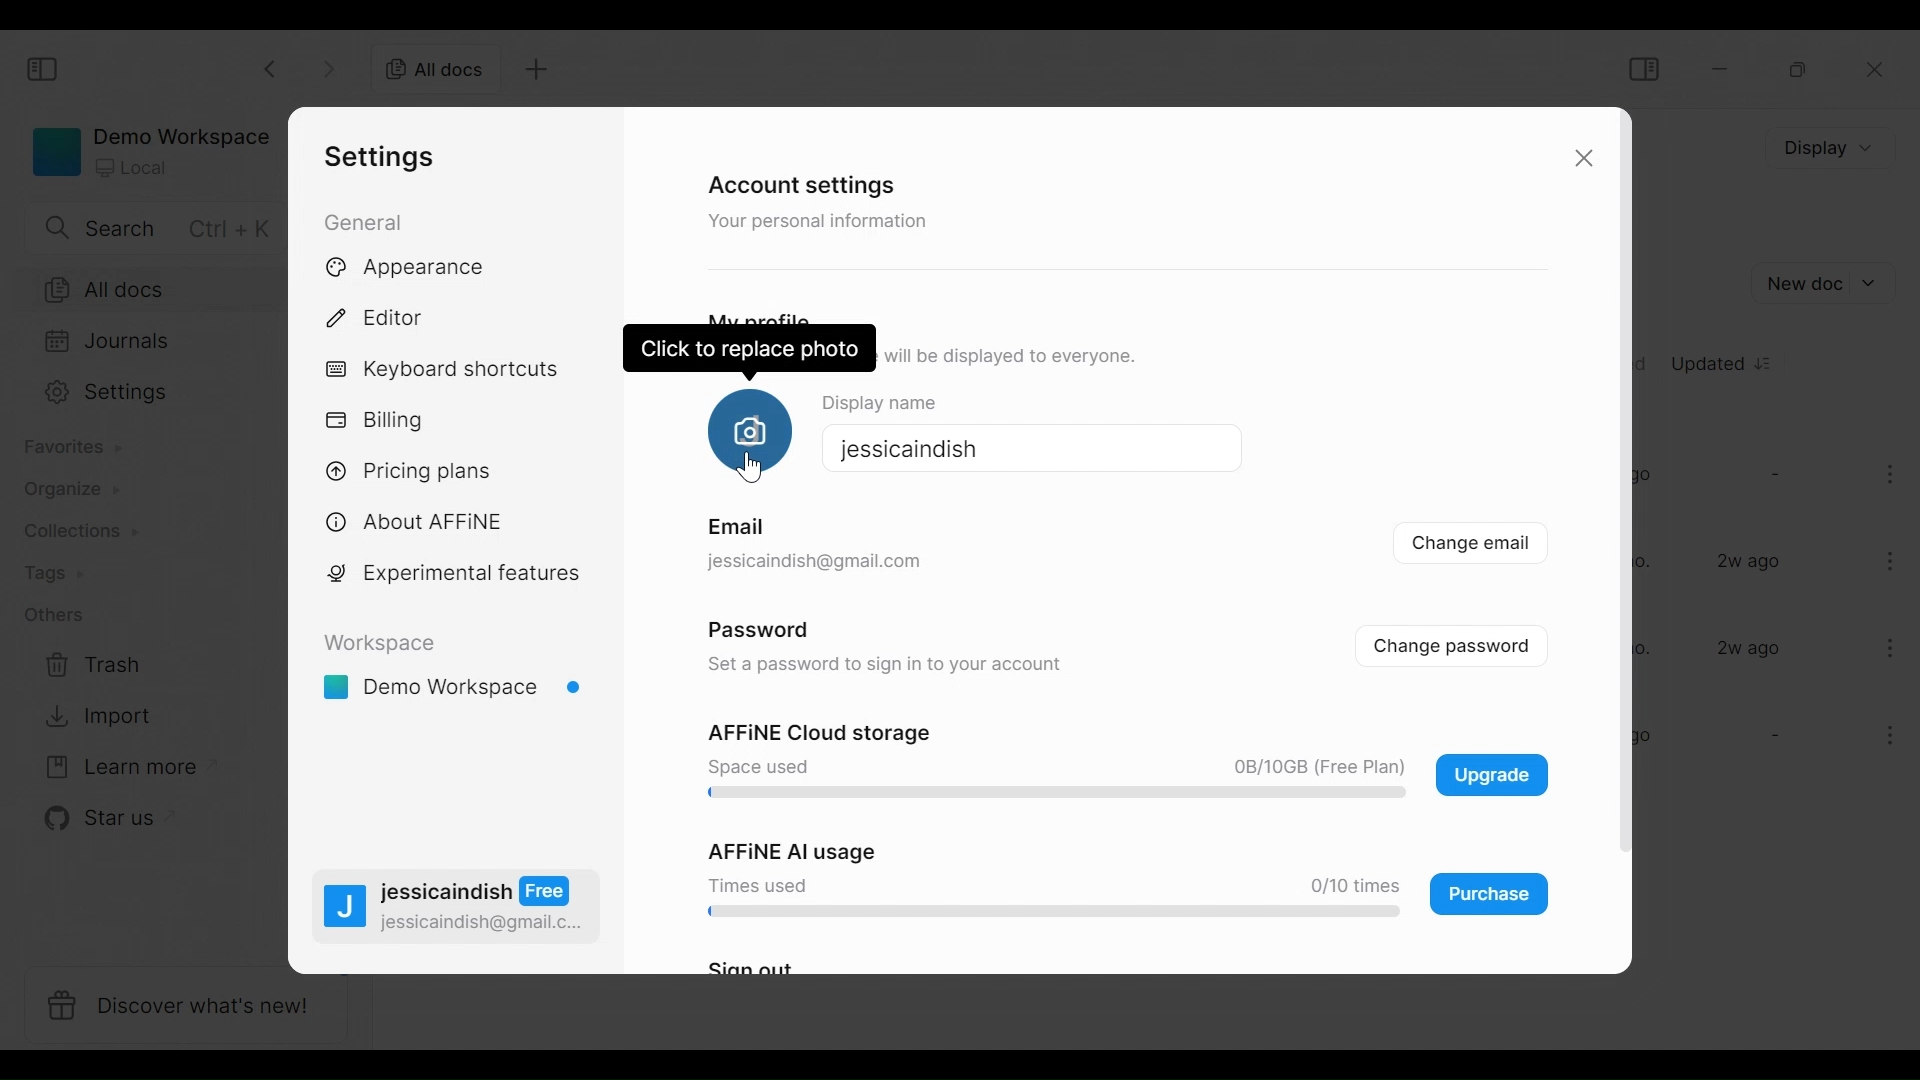 The height and width of the screenshot is (1080, 1920). Describe the element at coordinates (1887, 647) in the screenshot. I see `more options` at that location.